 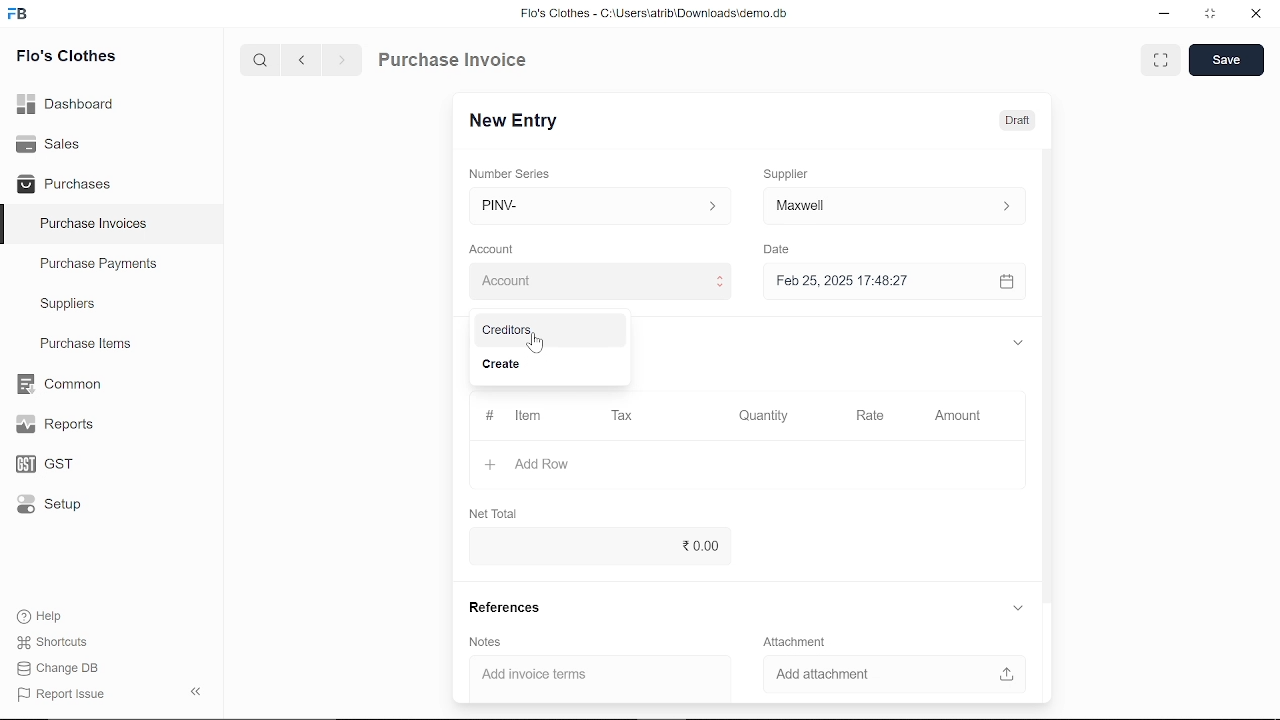 I want to click on Draft, so click(x=1017, y=121).